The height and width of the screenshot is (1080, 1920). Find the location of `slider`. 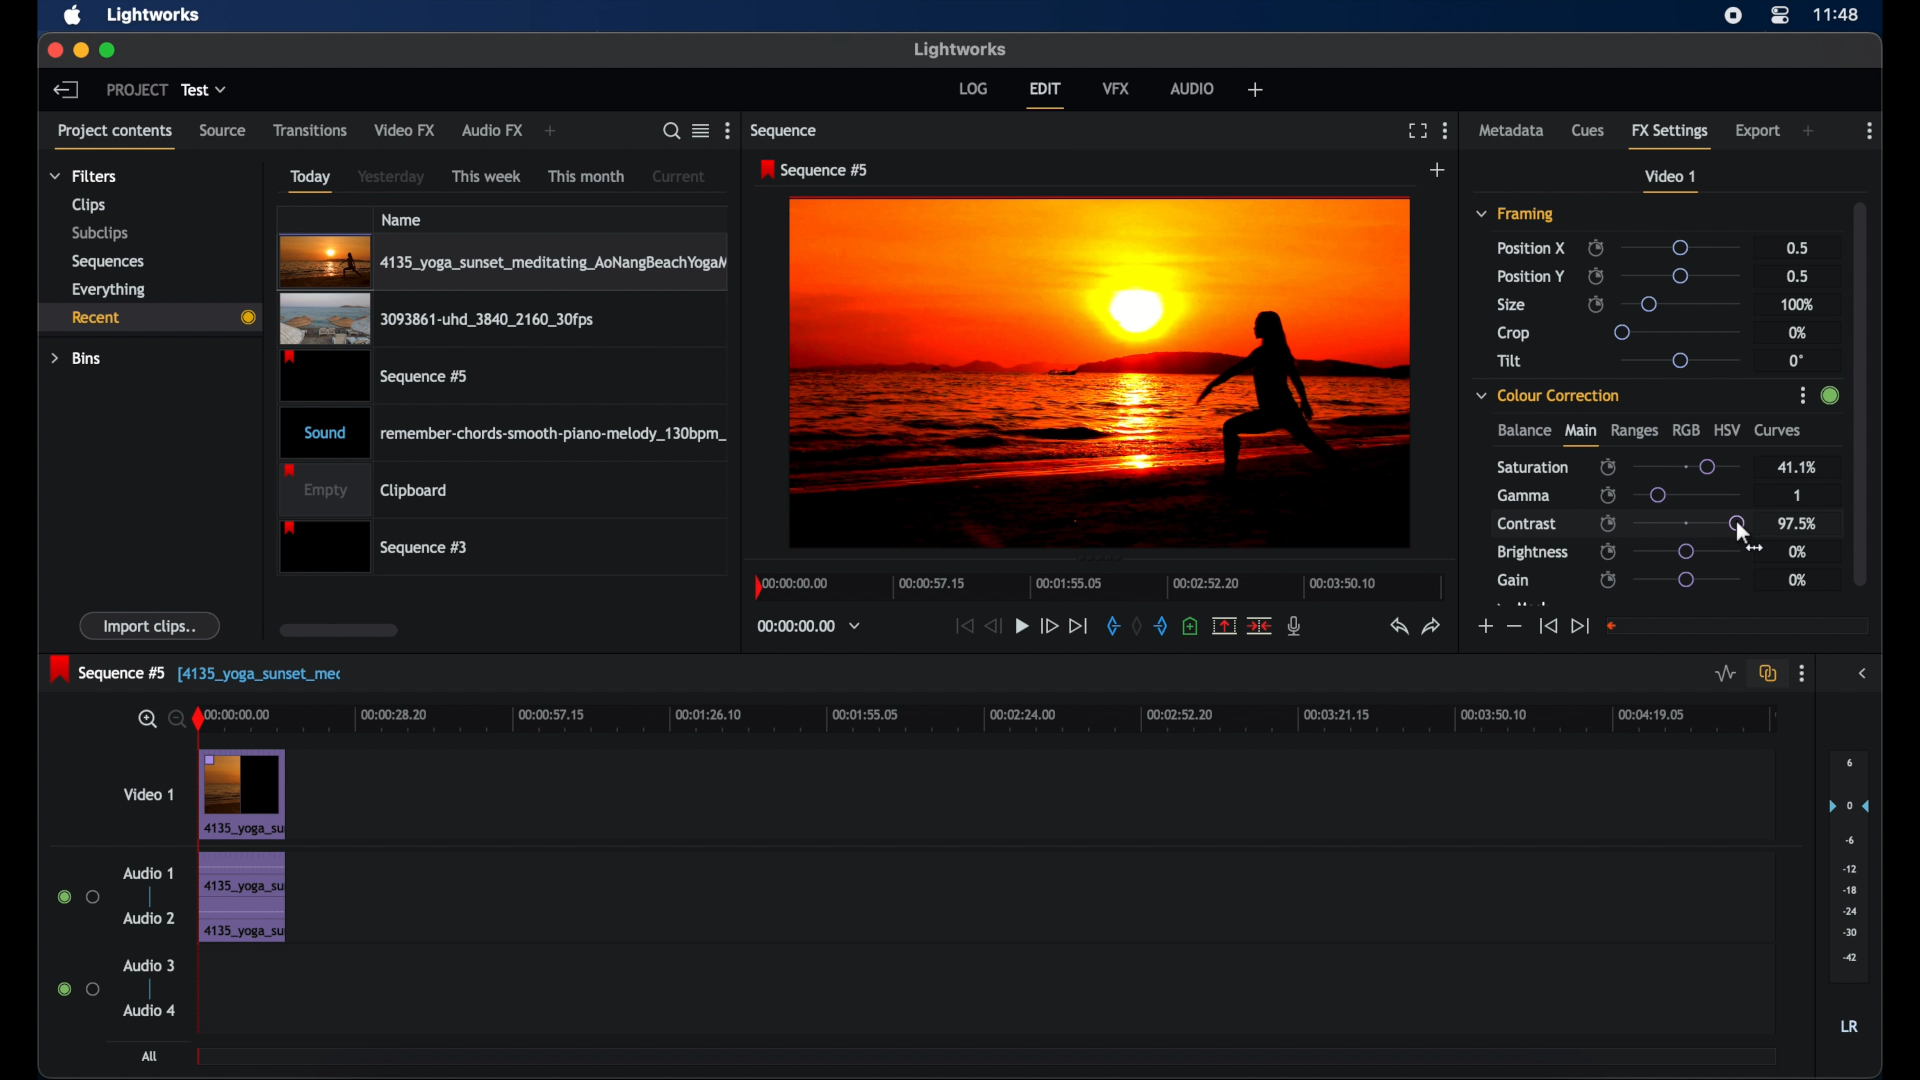

slider is located at coordinates (1679, 247).